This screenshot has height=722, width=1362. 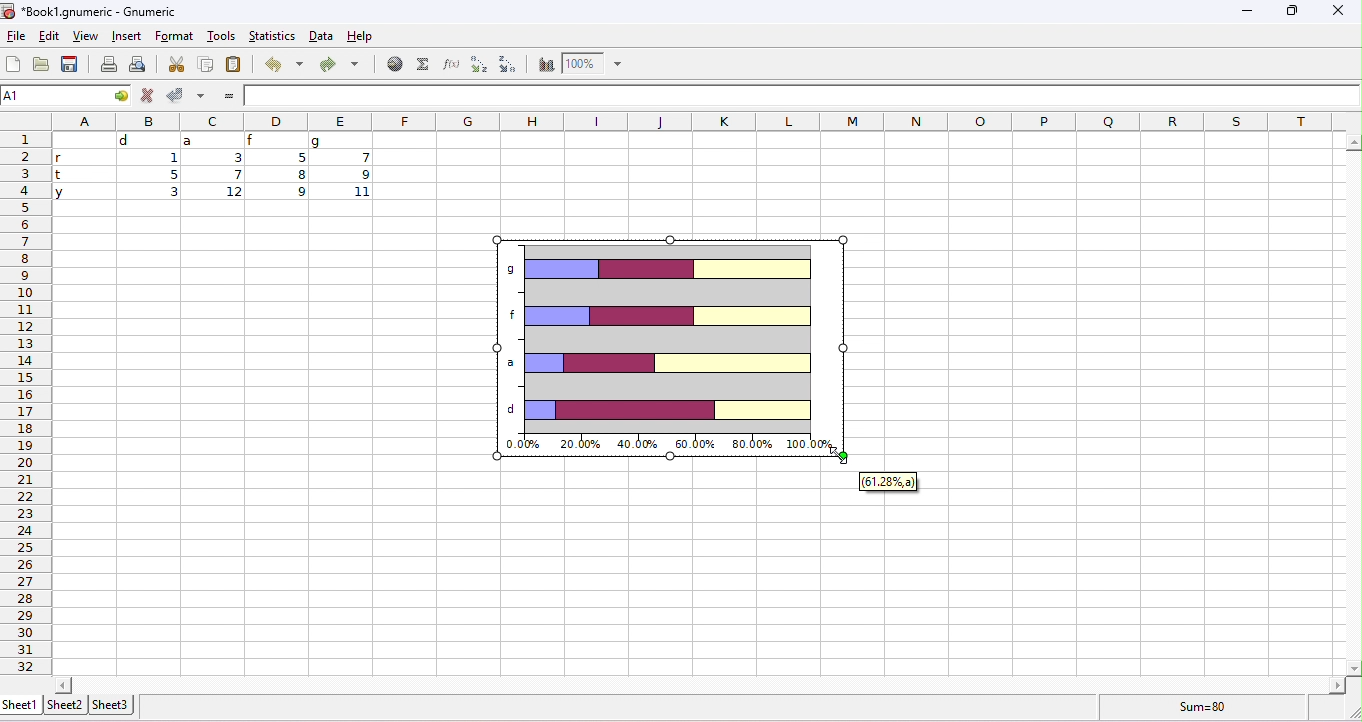 What do you see at coordinates (1293, 13) in the screenshot?
I see `maximize` at bounding box center [1293, 13].